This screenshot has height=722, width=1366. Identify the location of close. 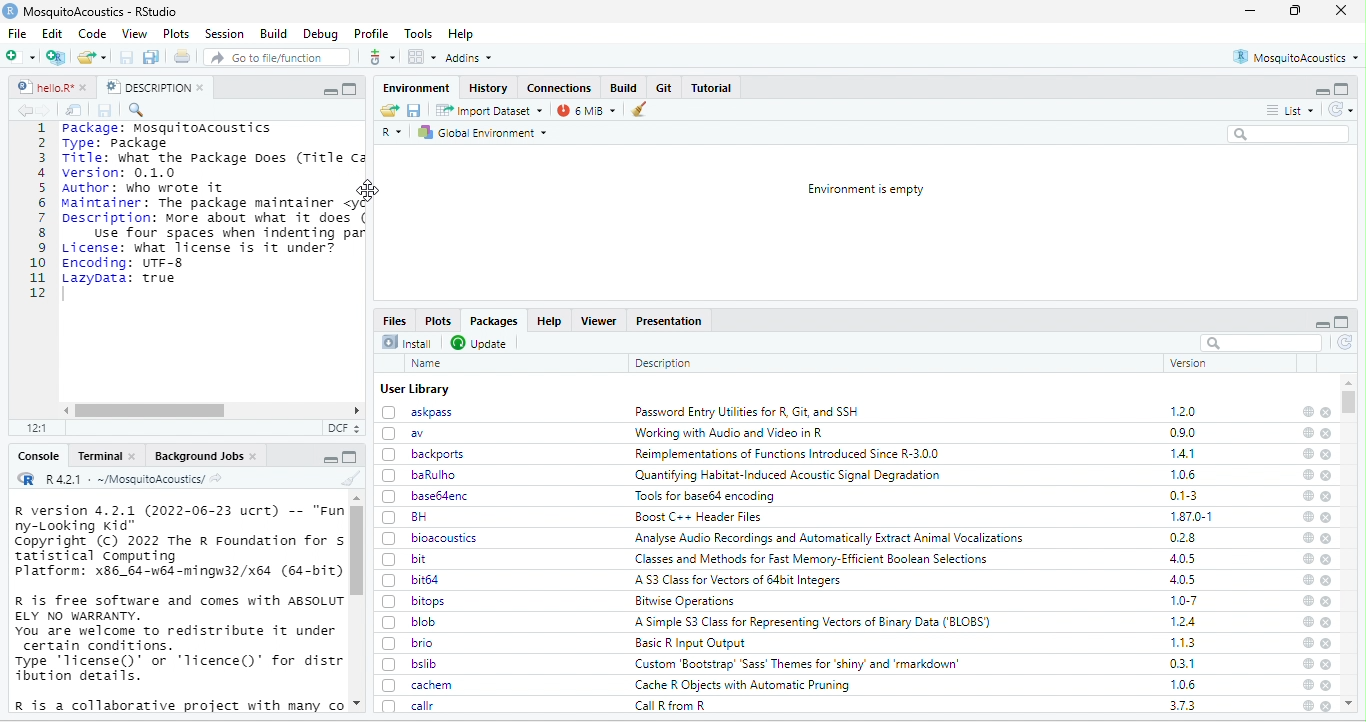
(1326, 412).